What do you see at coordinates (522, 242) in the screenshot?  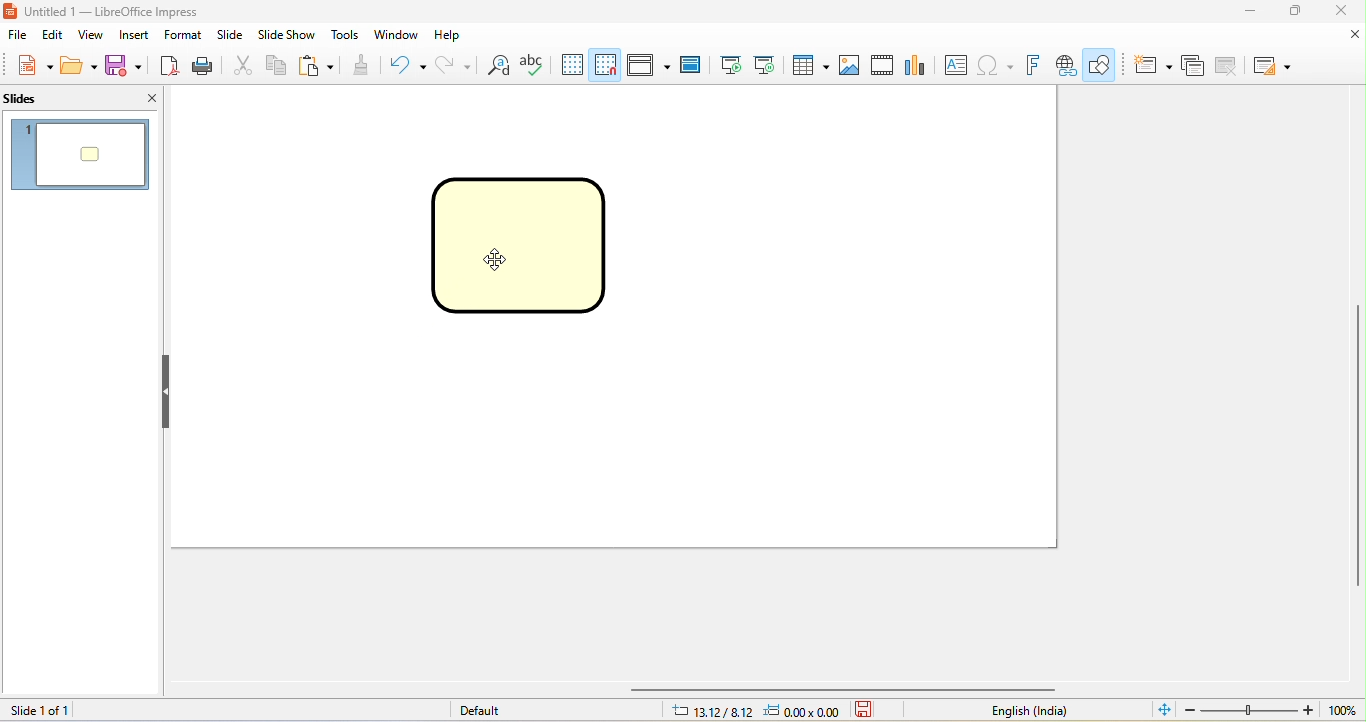 I see `shape` at bounding box center [522, 242].